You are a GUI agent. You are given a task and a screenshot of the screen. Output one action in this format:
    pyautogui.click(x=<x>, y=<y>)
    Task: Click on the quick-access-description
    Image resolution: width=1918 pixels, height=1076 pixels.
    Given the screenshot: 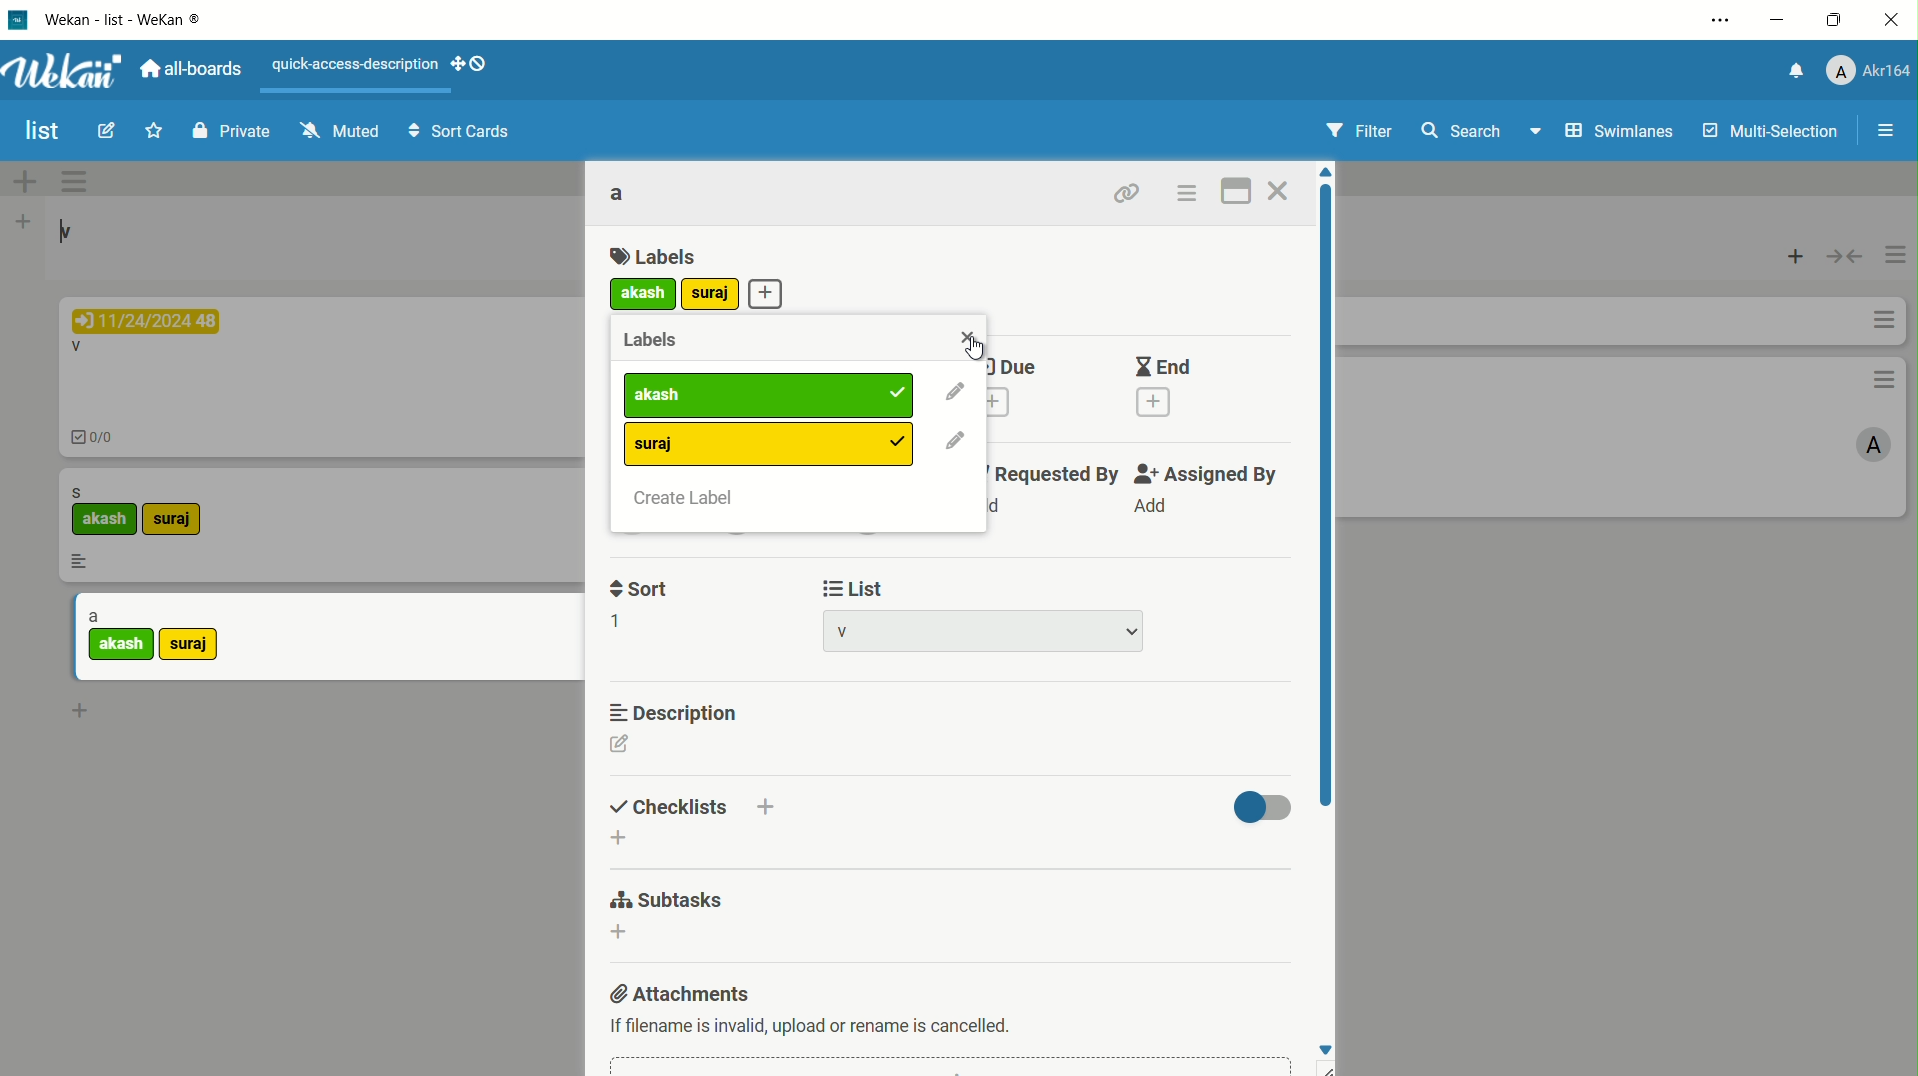 What is the action you would take?
    pyautogui.click(x=357, y=66)
    